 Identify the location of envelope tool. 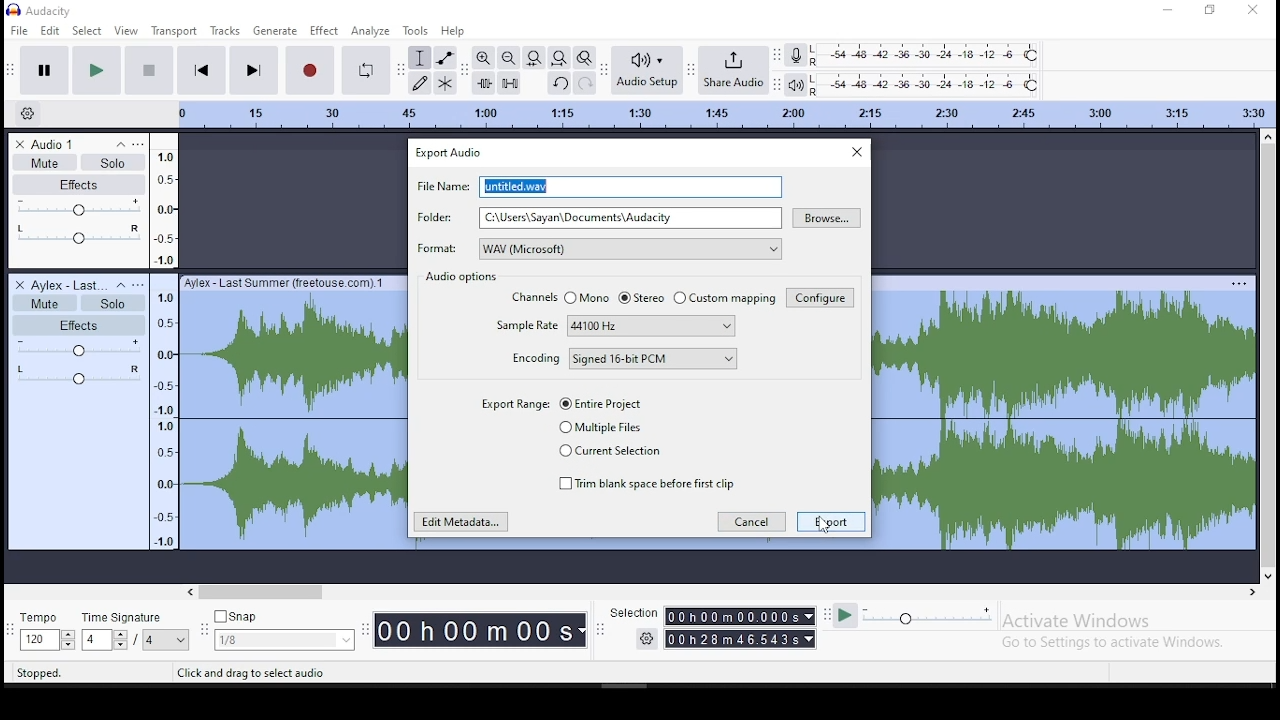
(445, 57).